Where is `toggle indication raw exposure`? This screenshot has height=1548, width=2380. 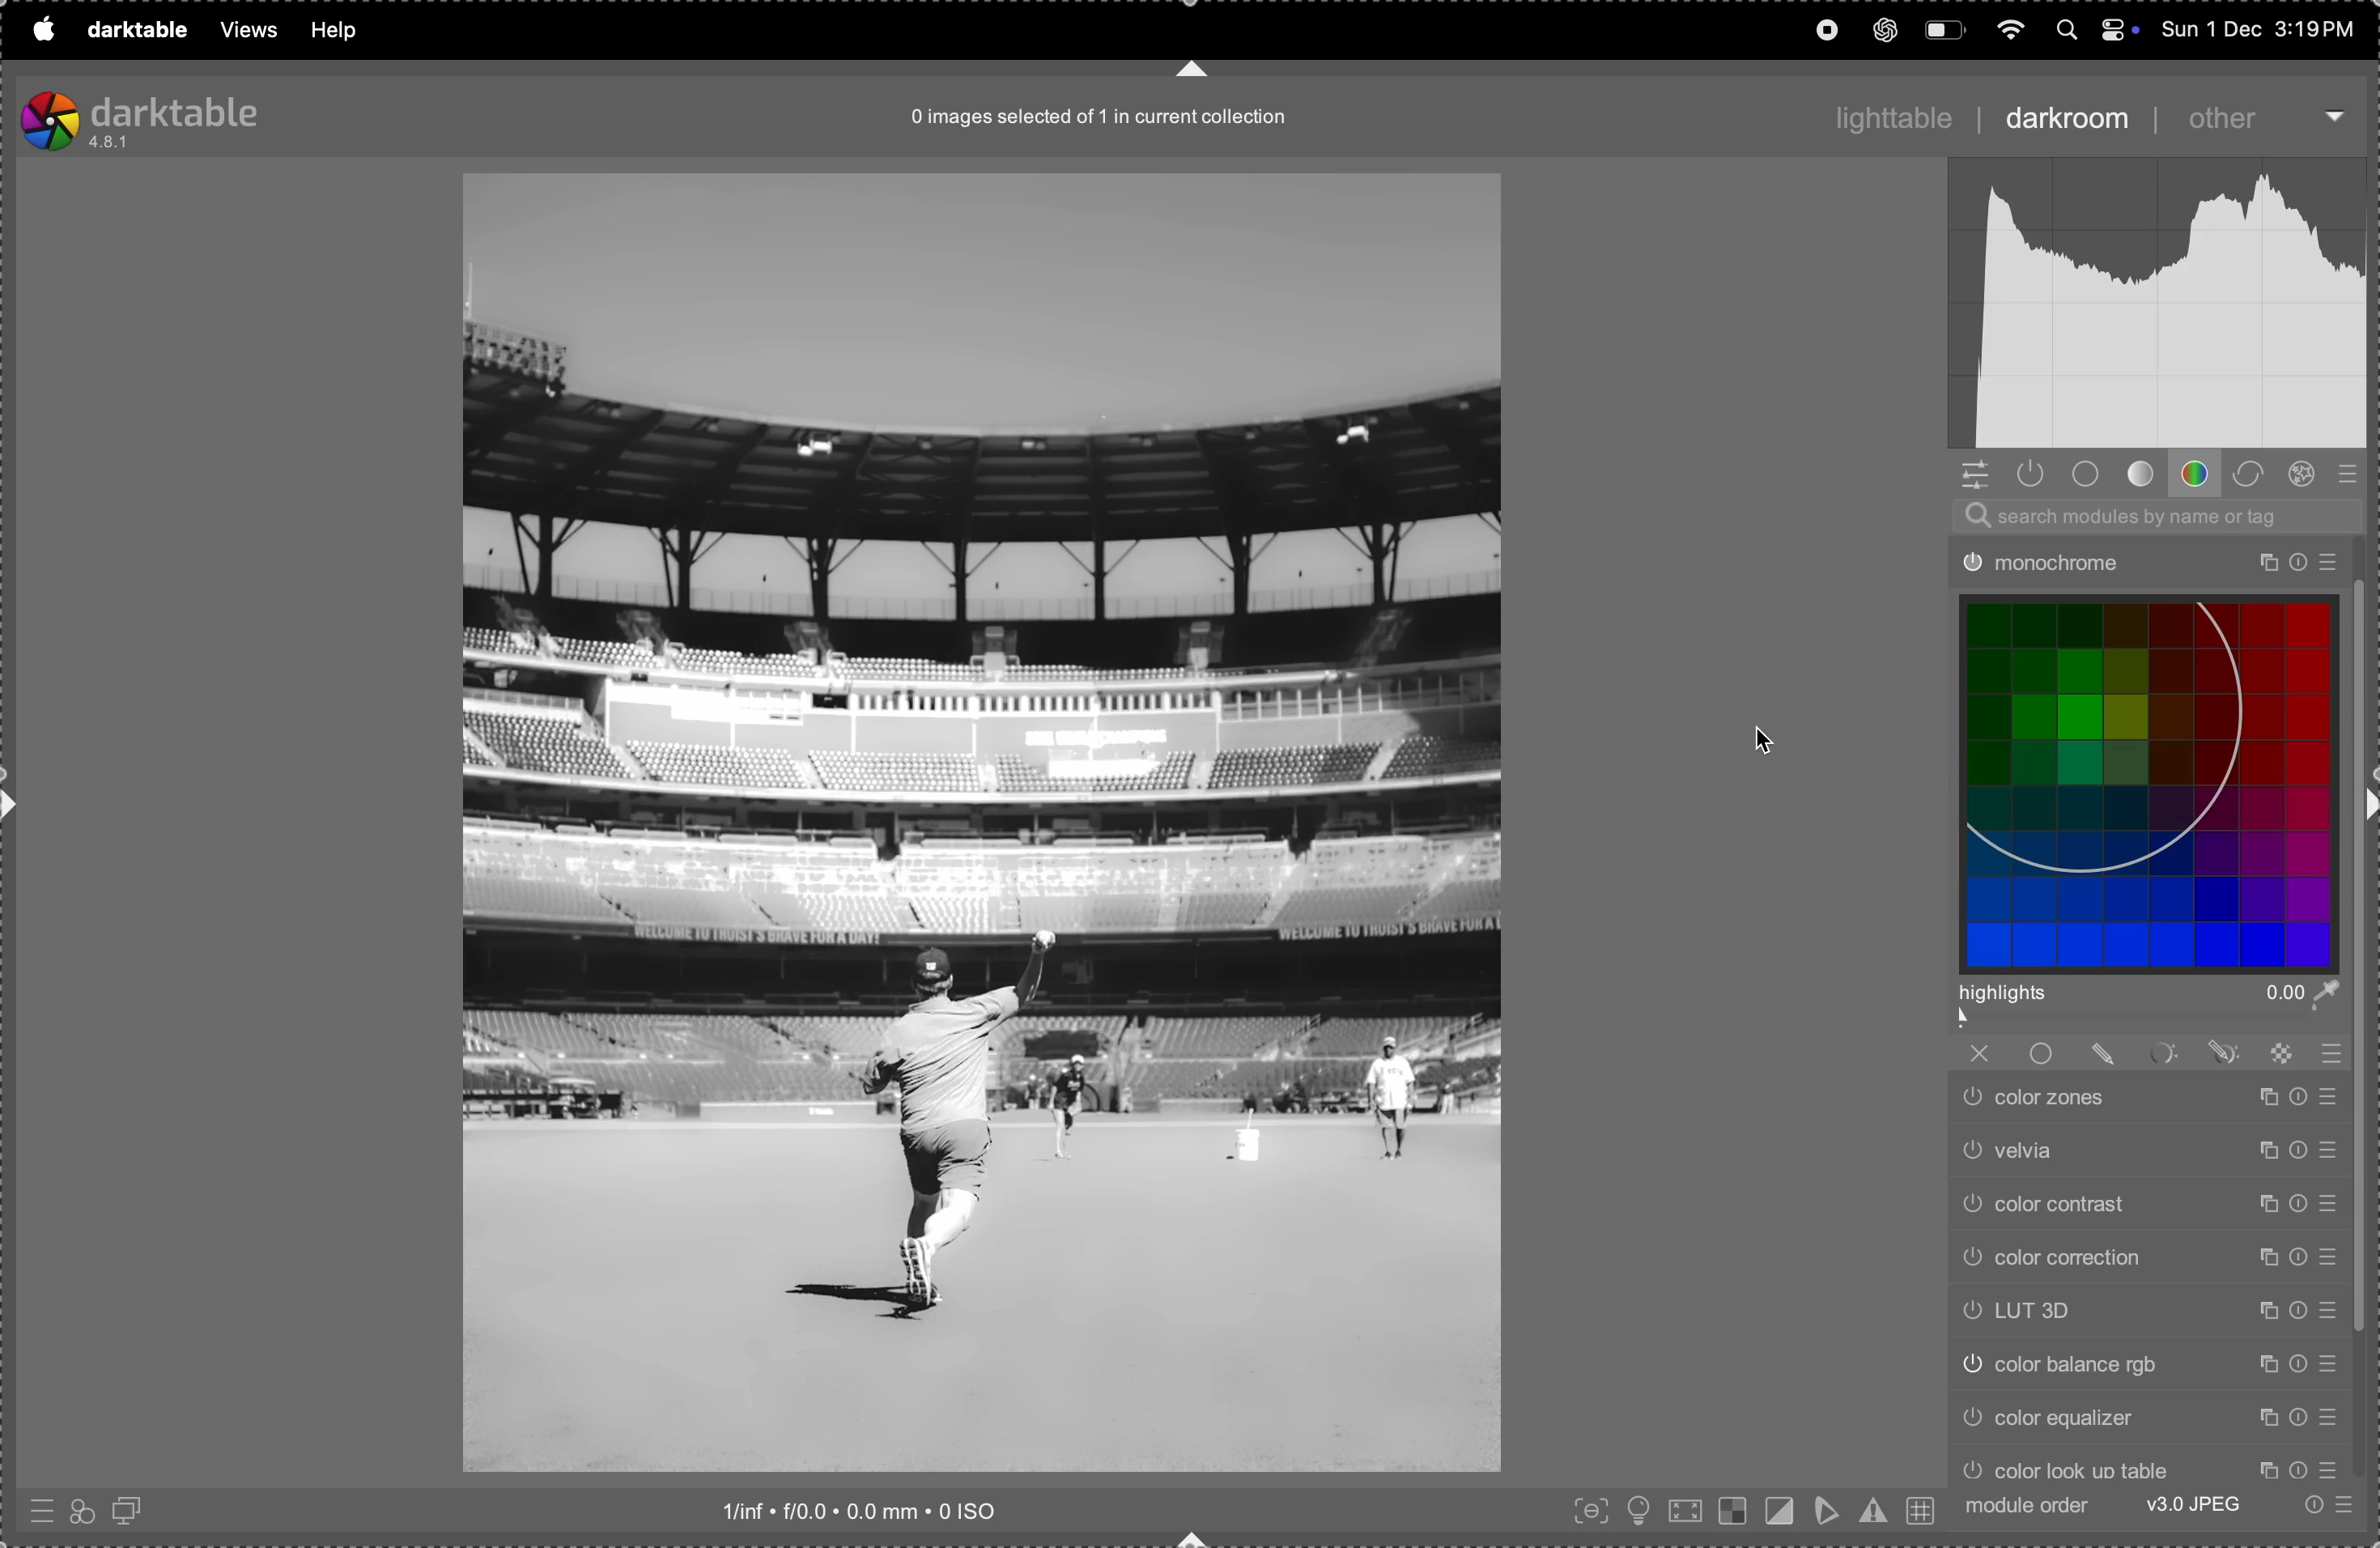 toggle indication raw exposure is located at coordinates (1733, 1512).